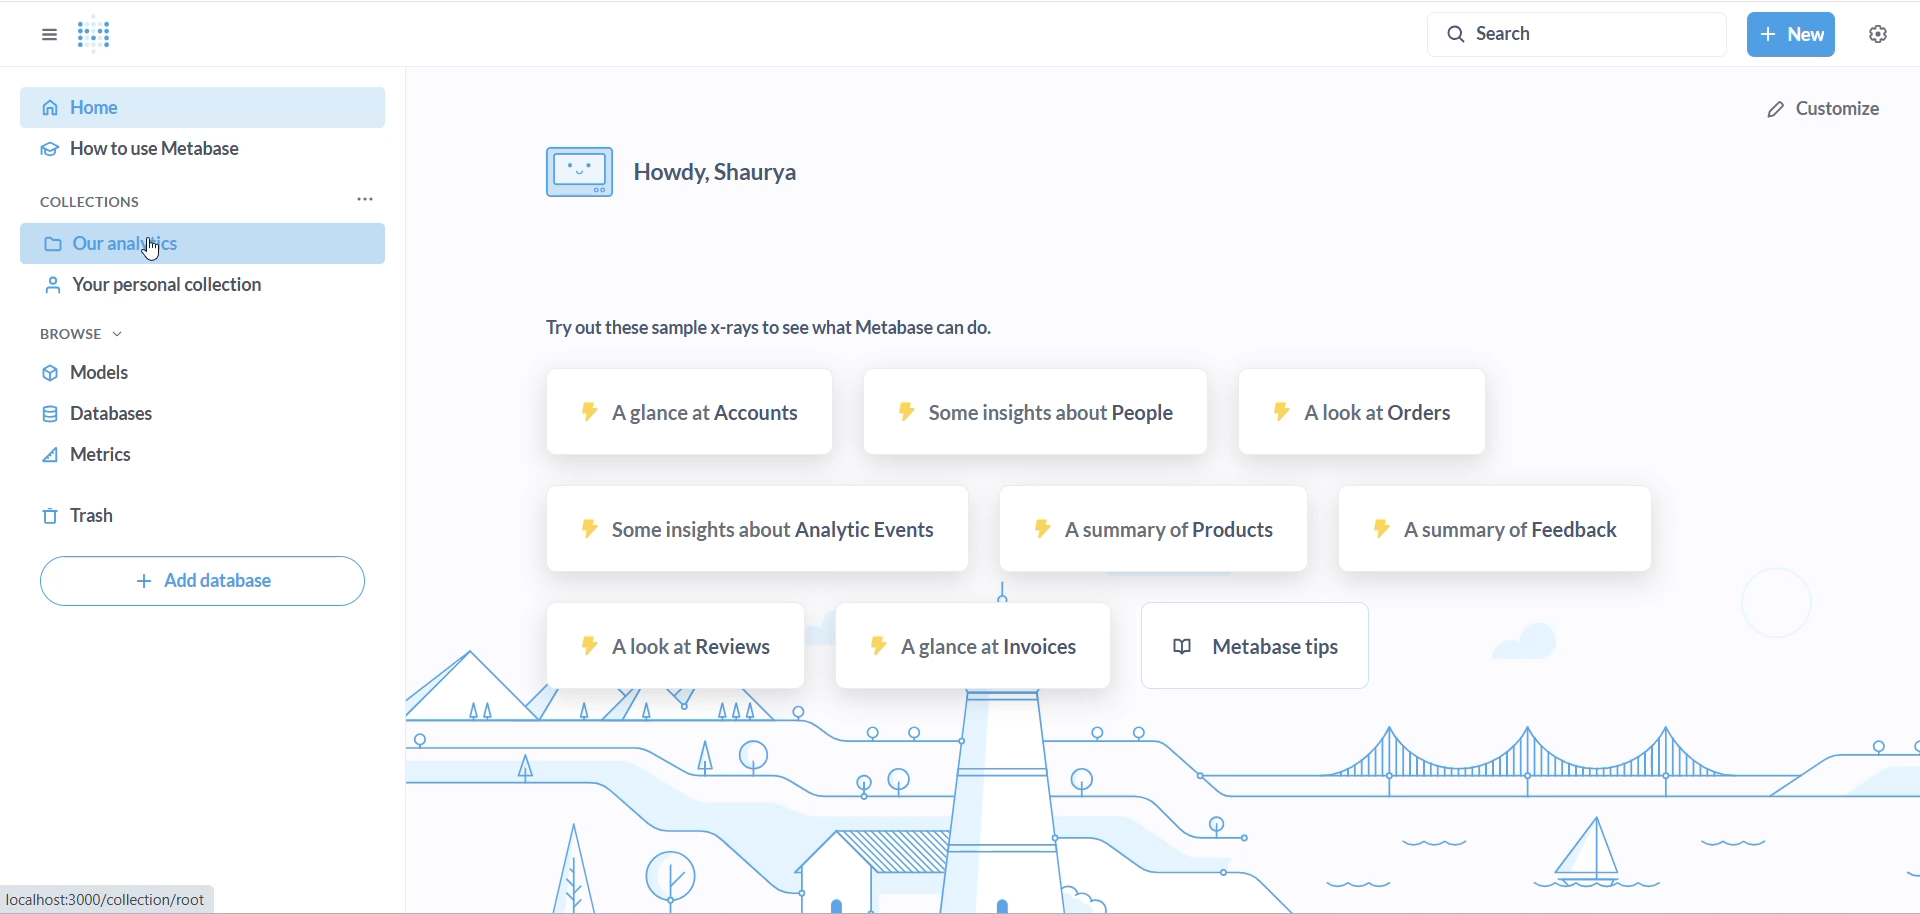 This screenshot has height=914, width=1920. Describe the element at coordinates (202, 580) in the screenshot. I see `add database` at that location.